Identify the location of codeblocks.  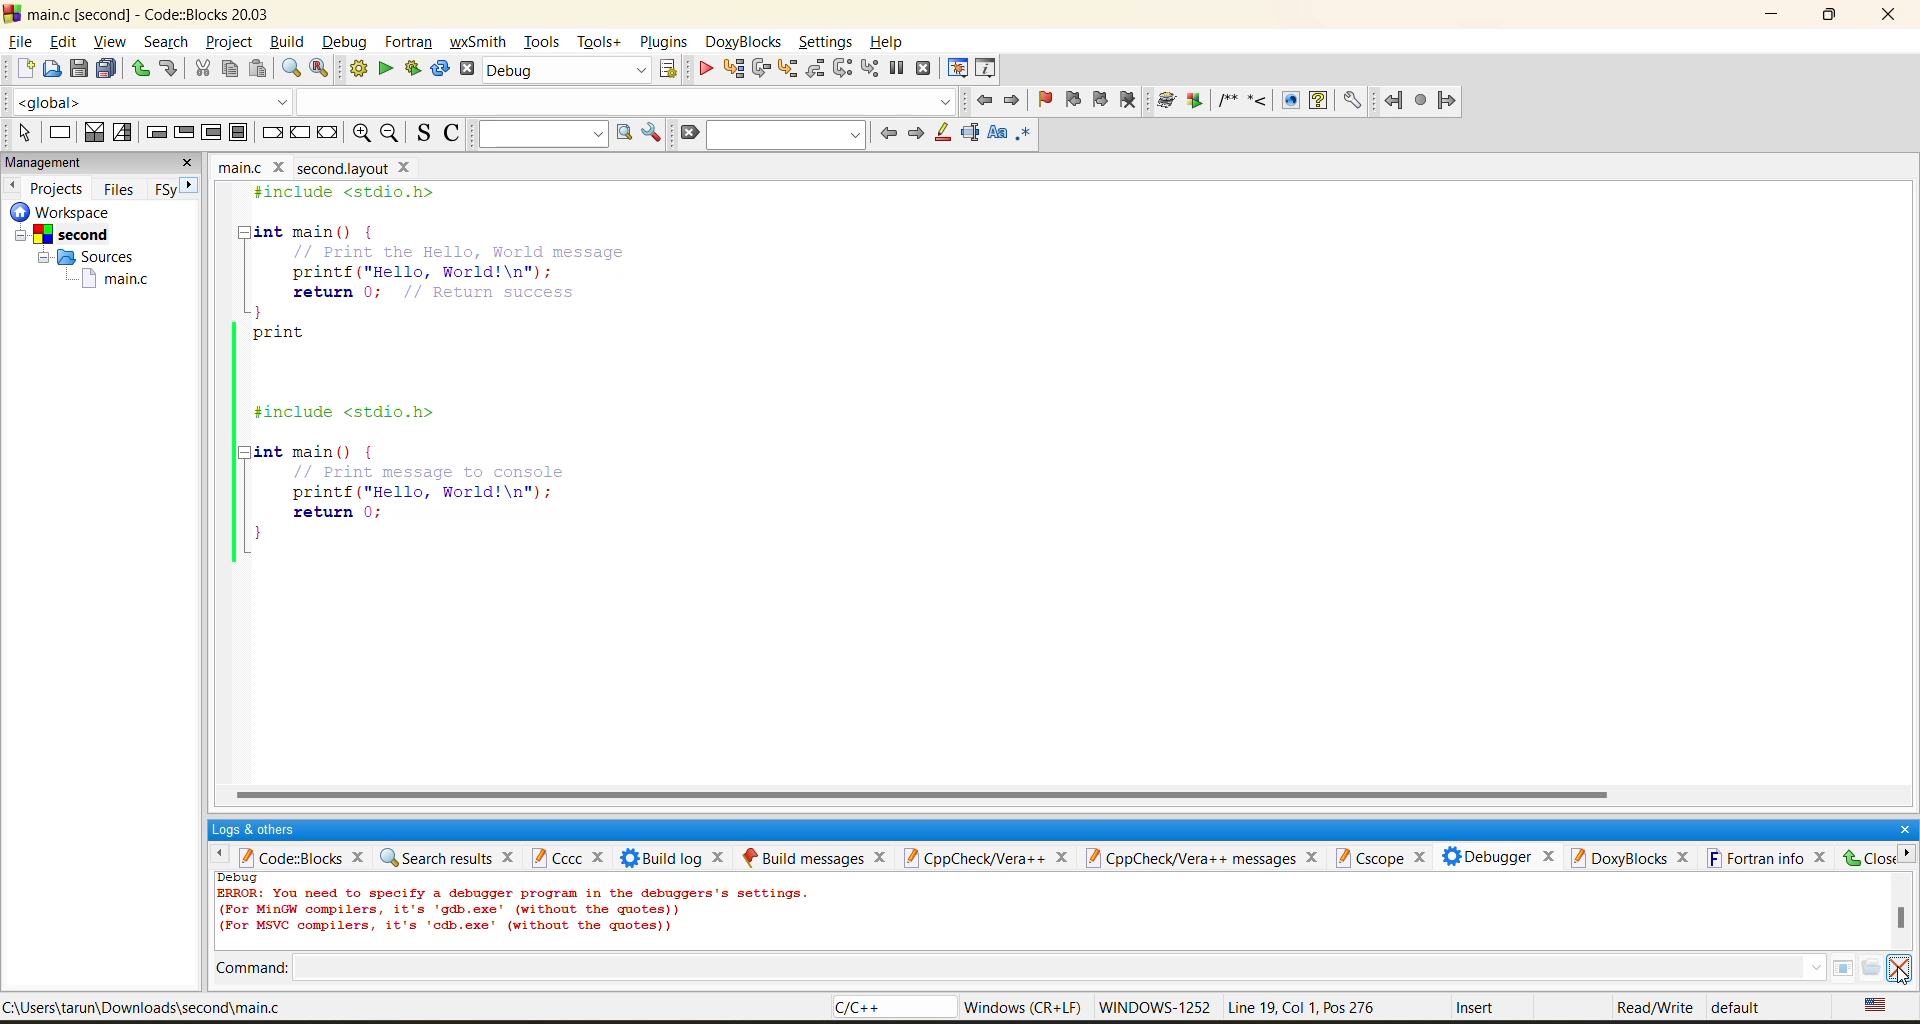
(306, 859).